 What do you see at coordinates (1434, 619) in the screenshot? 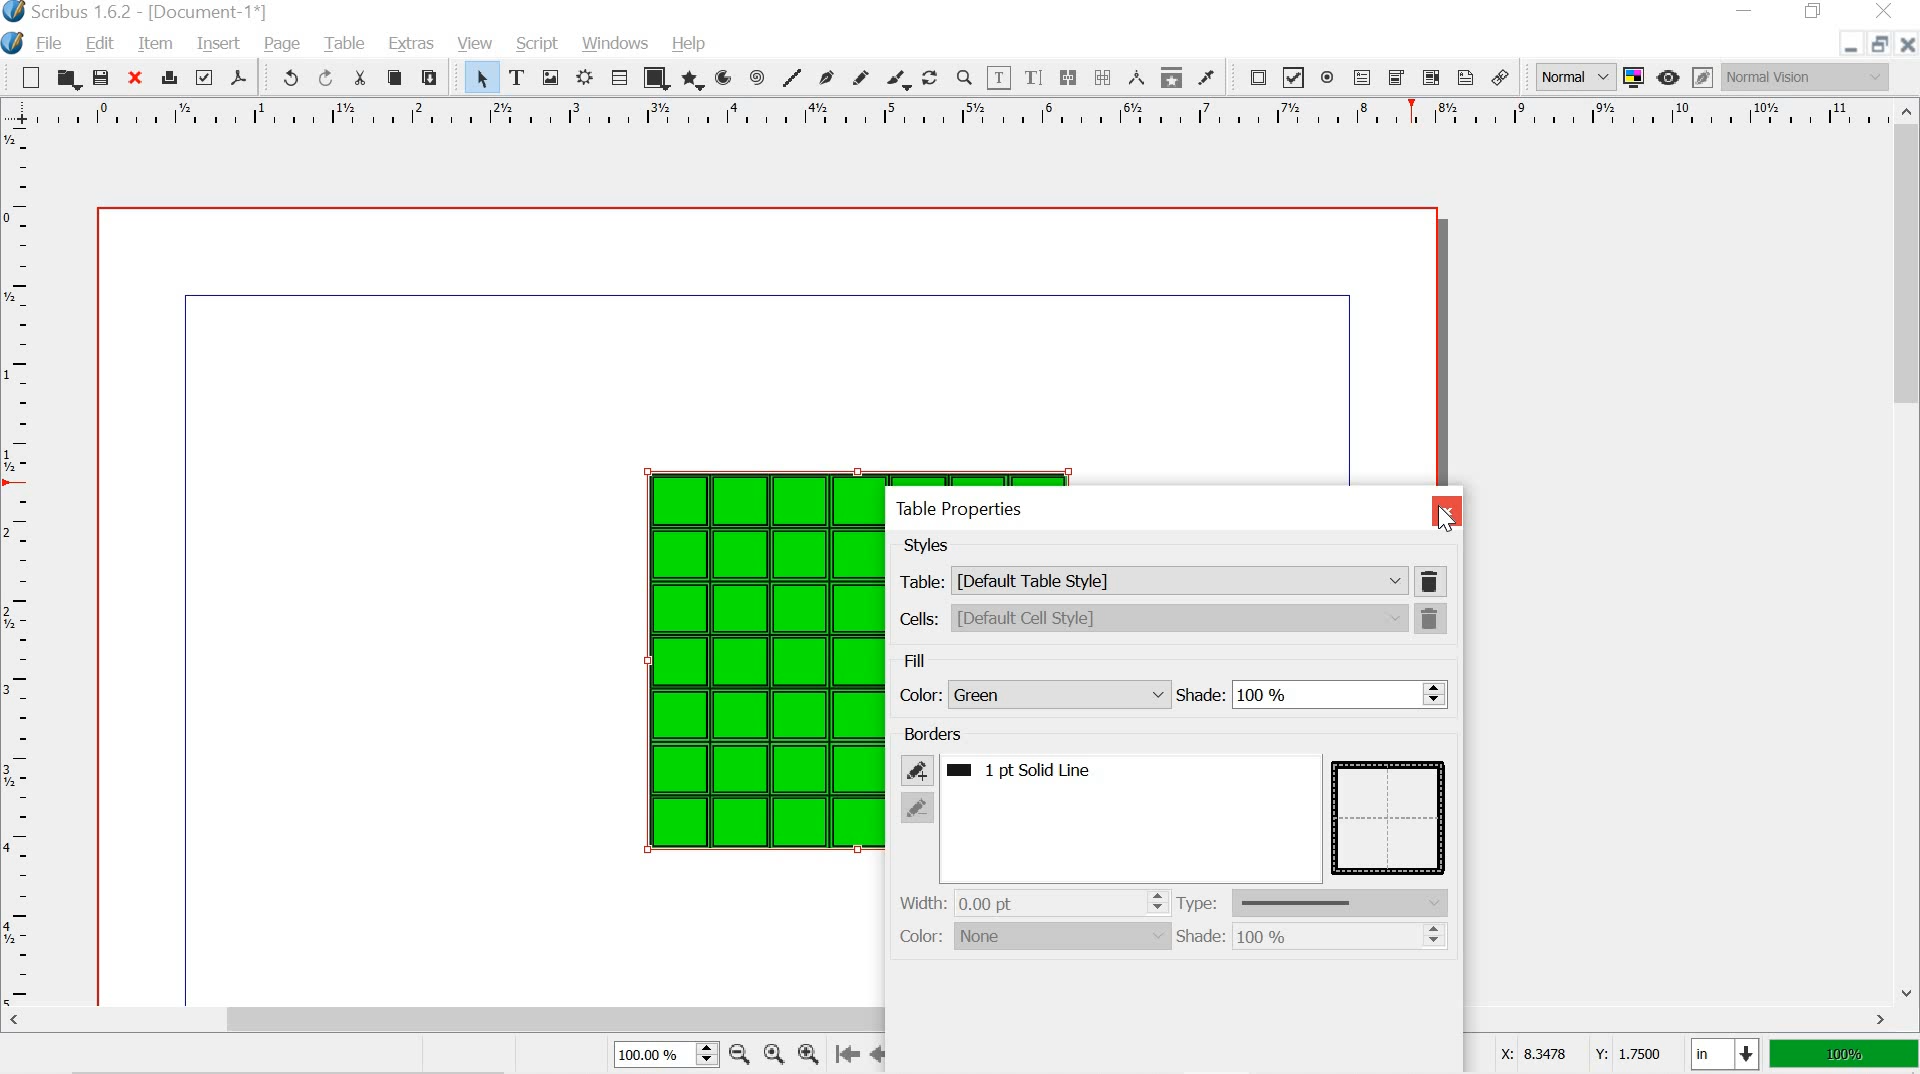
I see `delete` at bounding box center [1434, 619].